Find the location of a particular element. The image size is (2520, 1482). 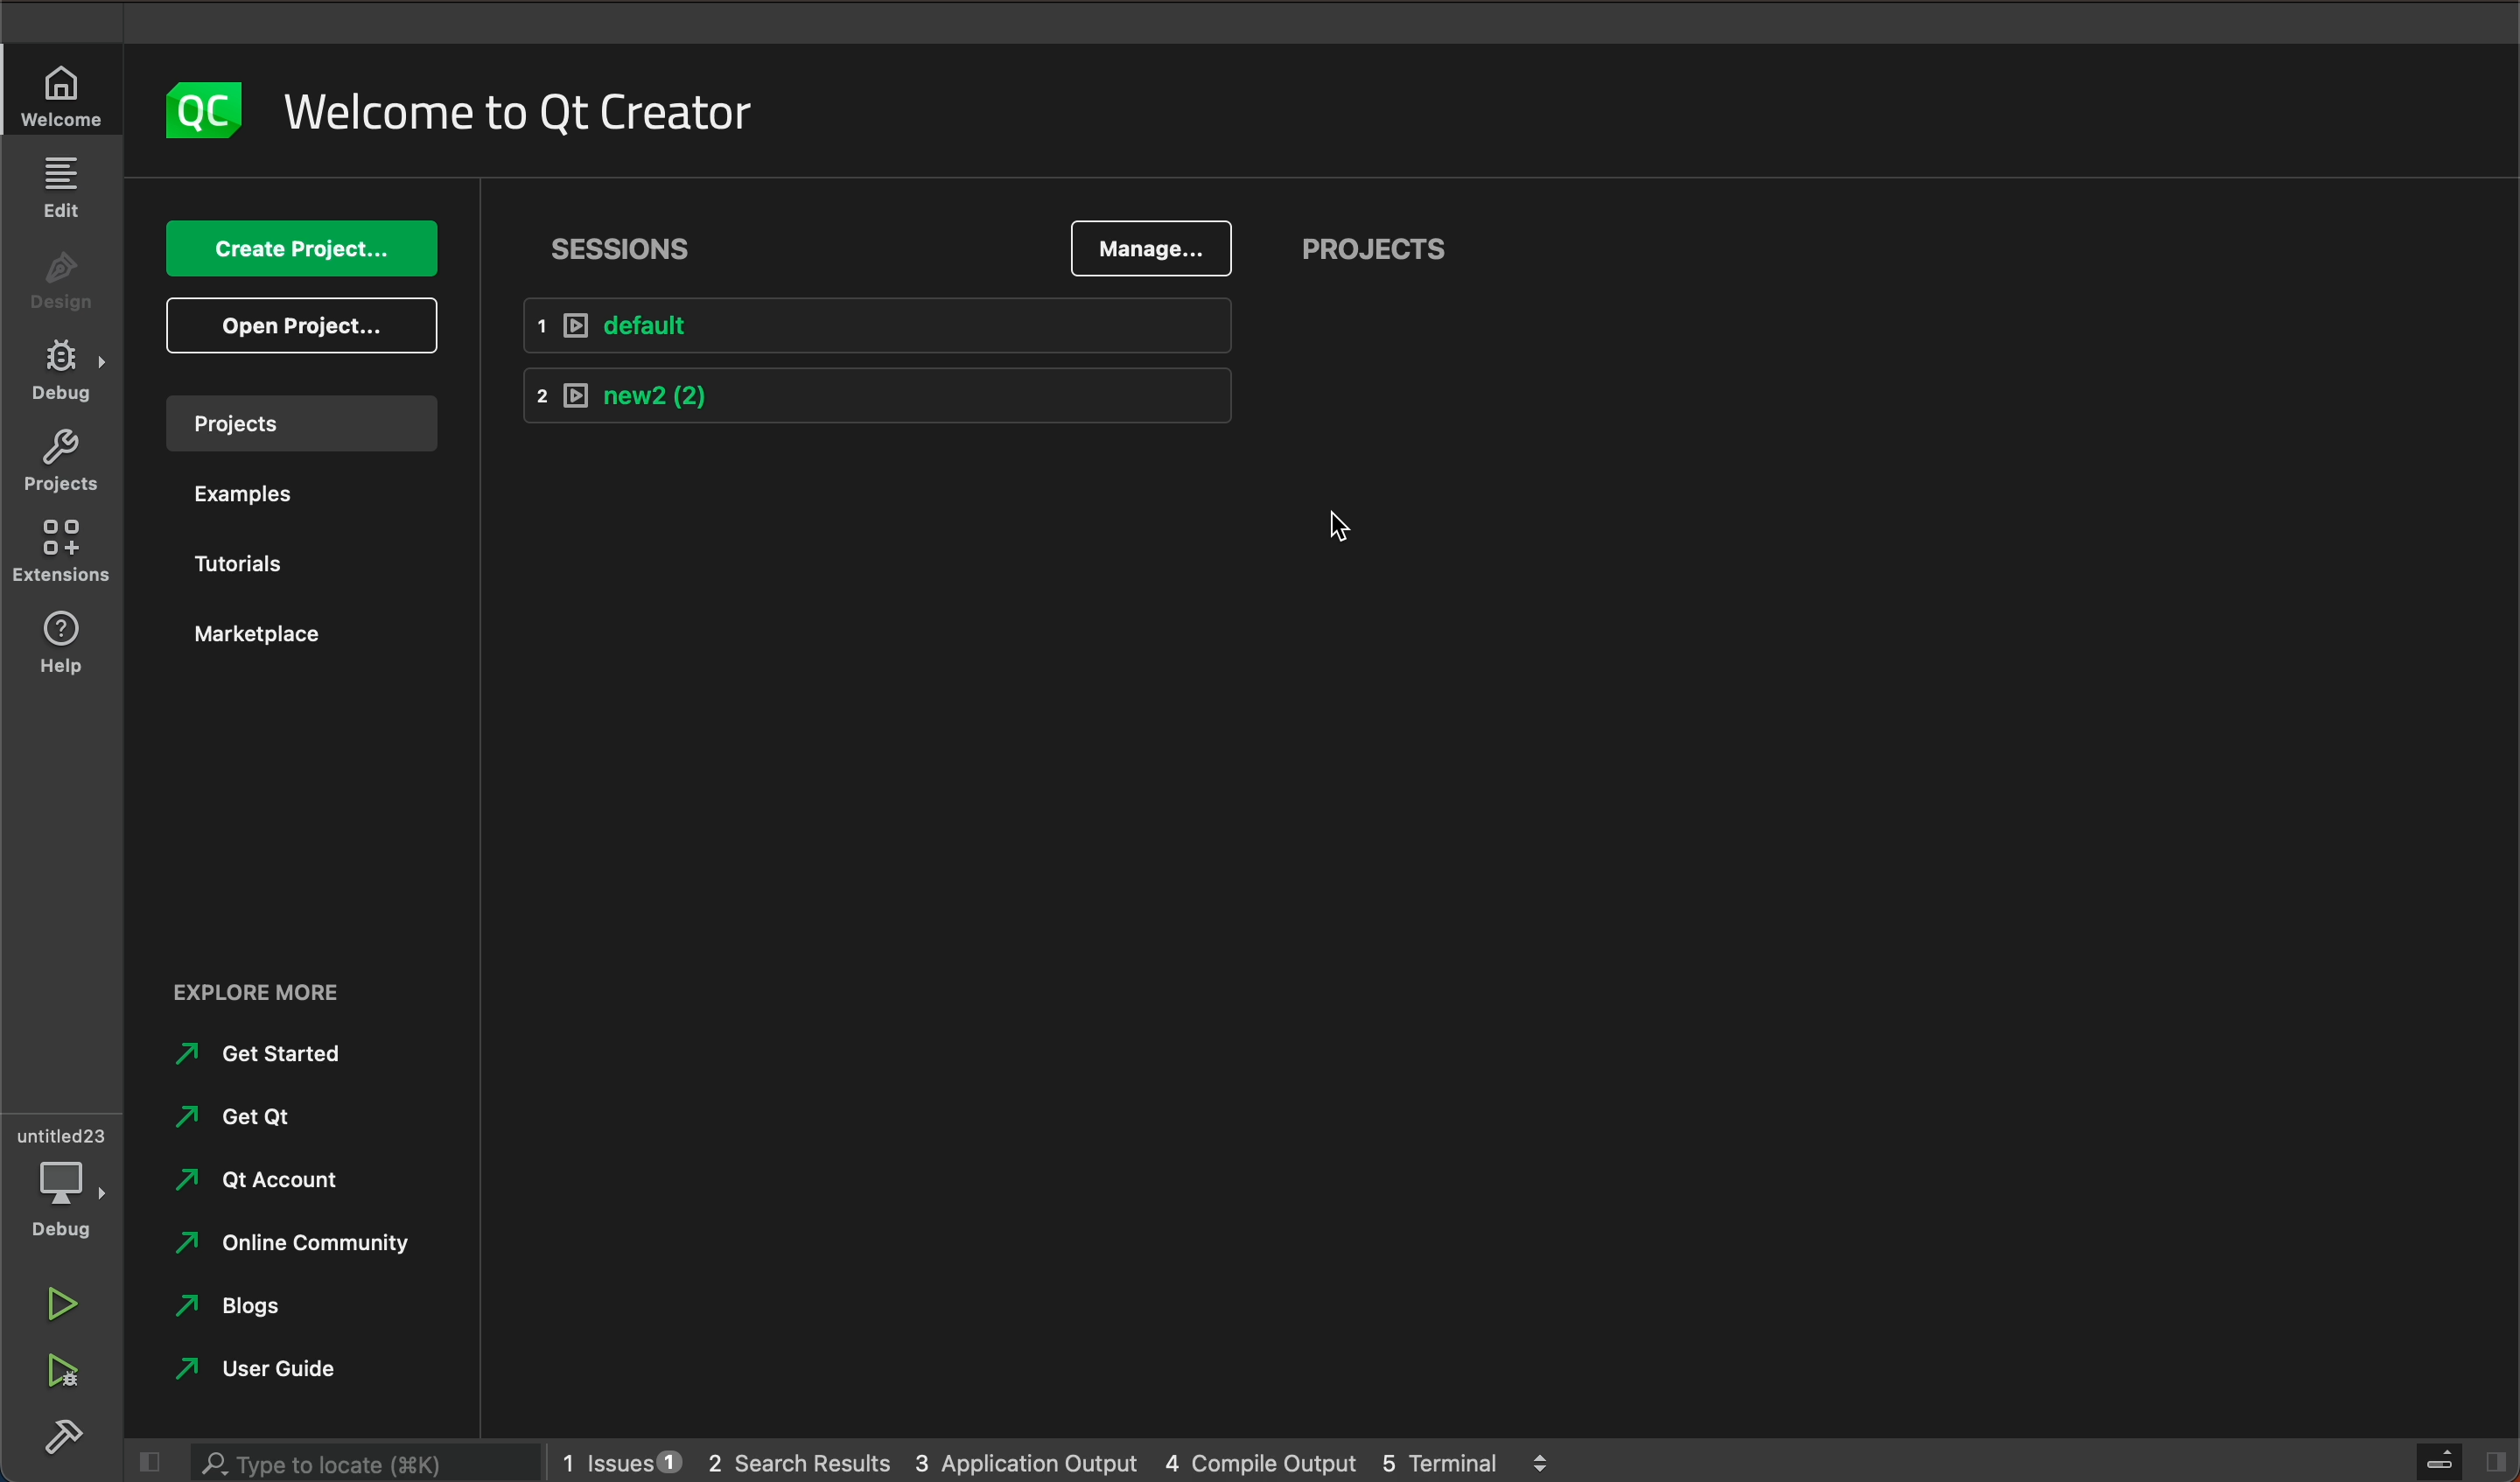

welcome is located at coordinates (533, 111).